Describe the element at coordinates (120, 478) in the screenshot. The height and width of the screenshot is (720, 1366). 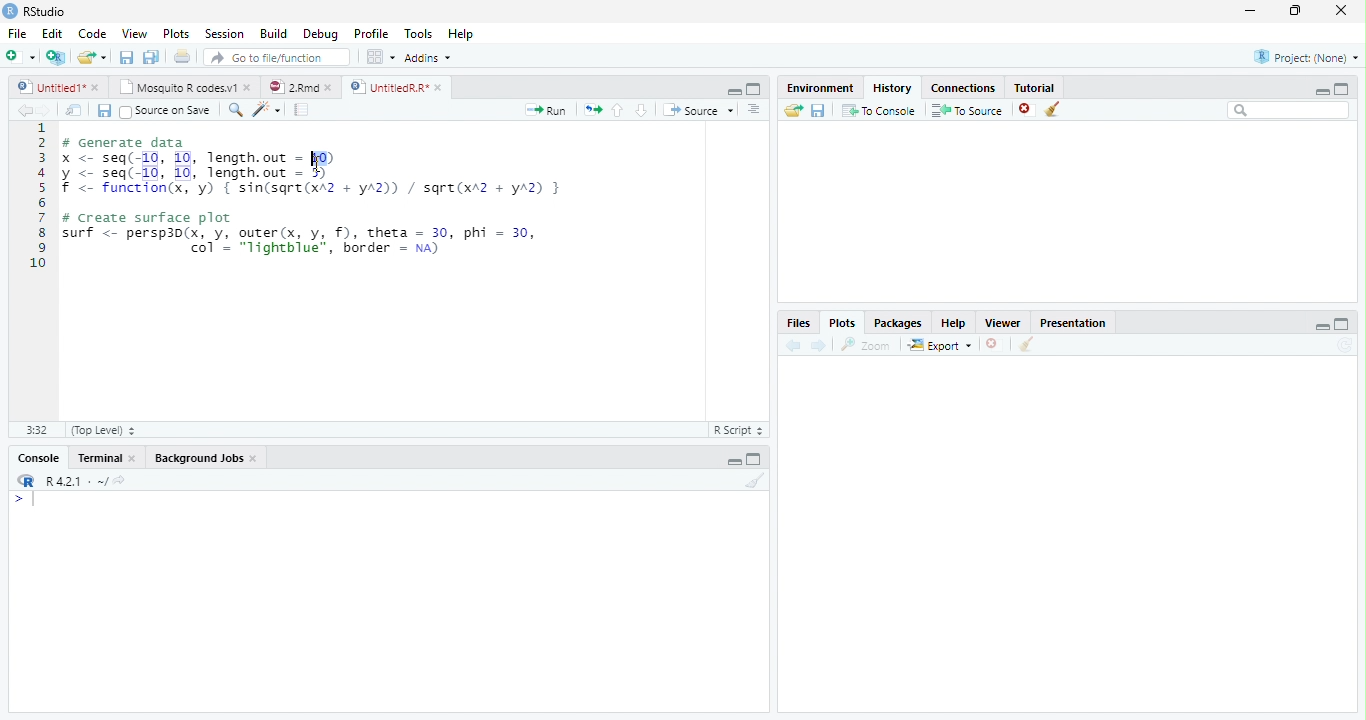
I see `View the current working directory` at that location.